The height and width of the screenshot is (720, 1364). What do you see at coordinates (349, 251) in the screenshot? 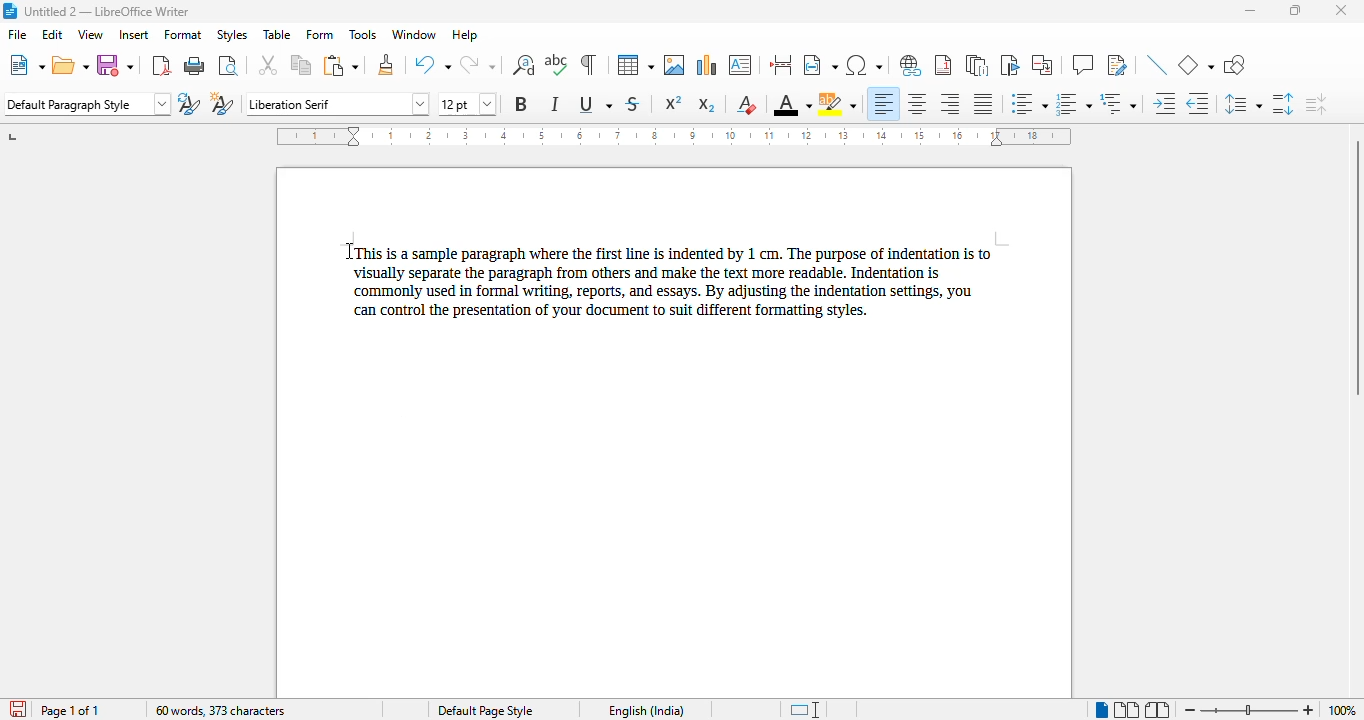
I see `cursor` at bounding box center [349, 251].